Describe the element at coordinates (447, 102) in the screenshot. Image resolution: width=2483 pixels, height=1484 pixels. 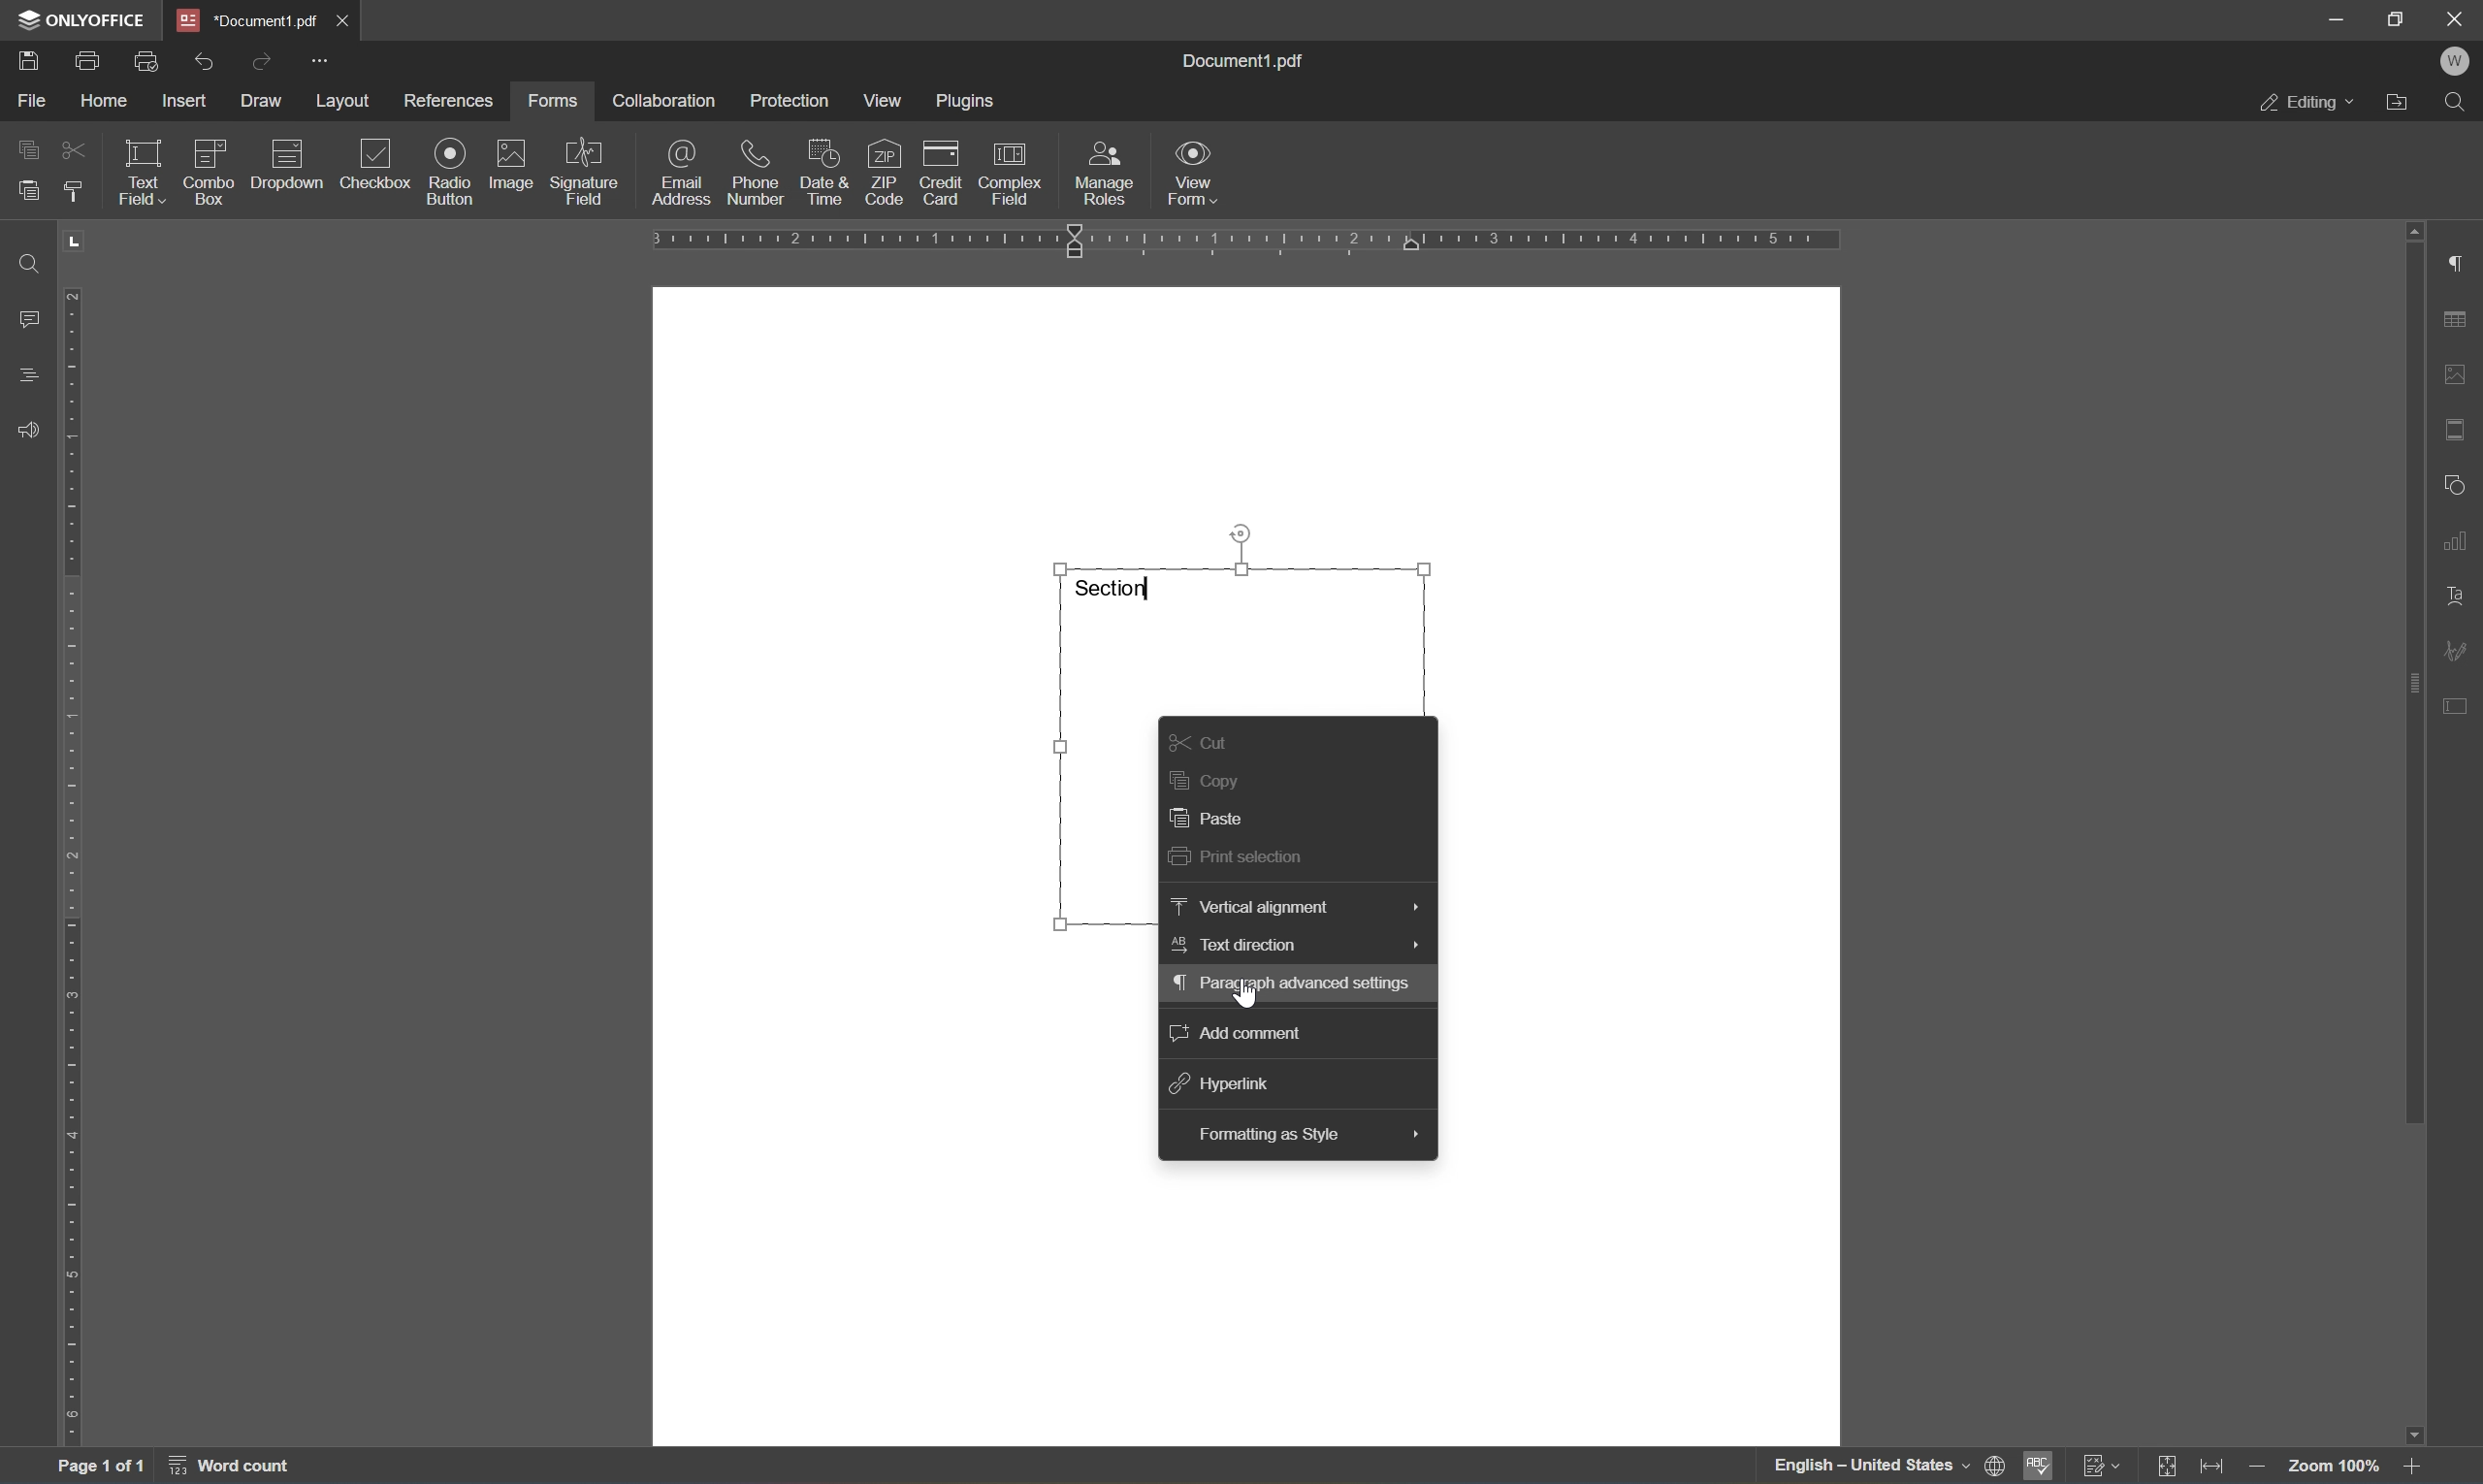
I see `references` at that location.